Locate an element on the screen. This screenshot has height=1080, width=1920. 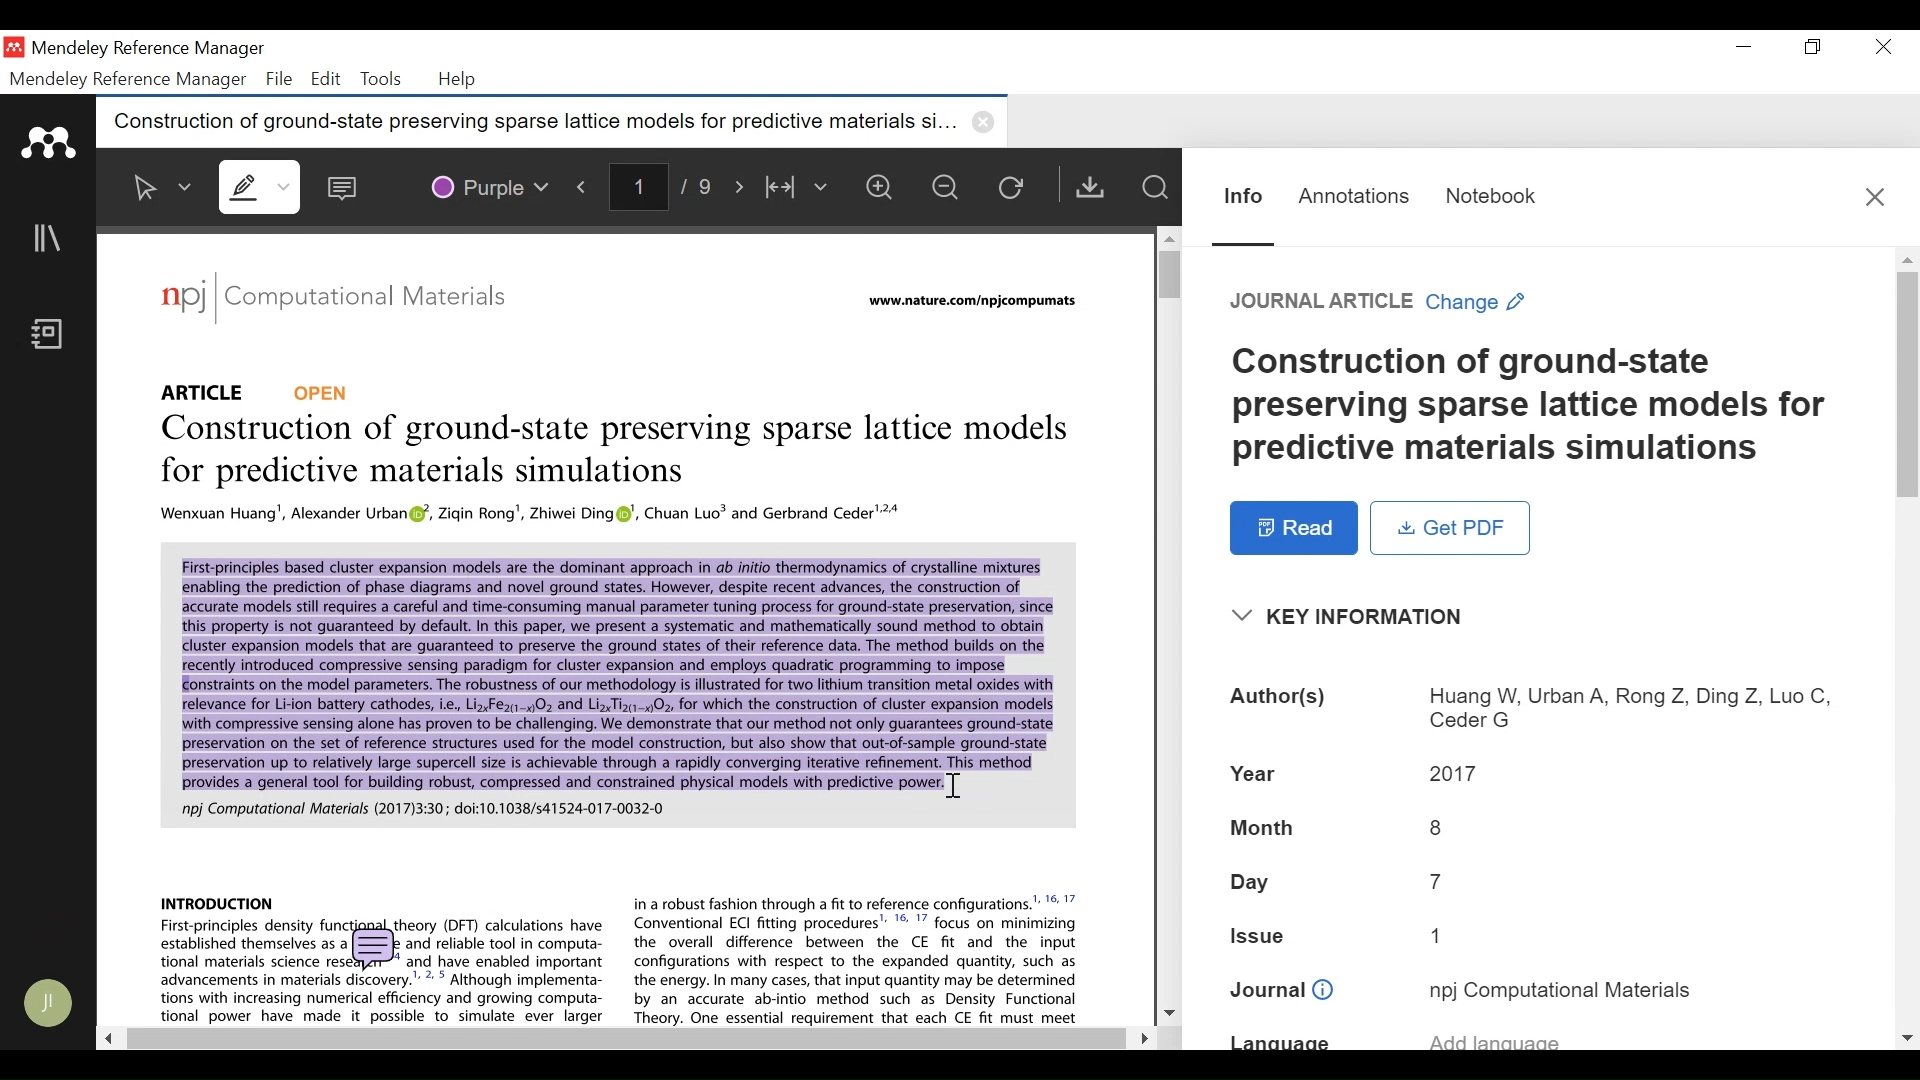
close is located at coordinates (987, 122).